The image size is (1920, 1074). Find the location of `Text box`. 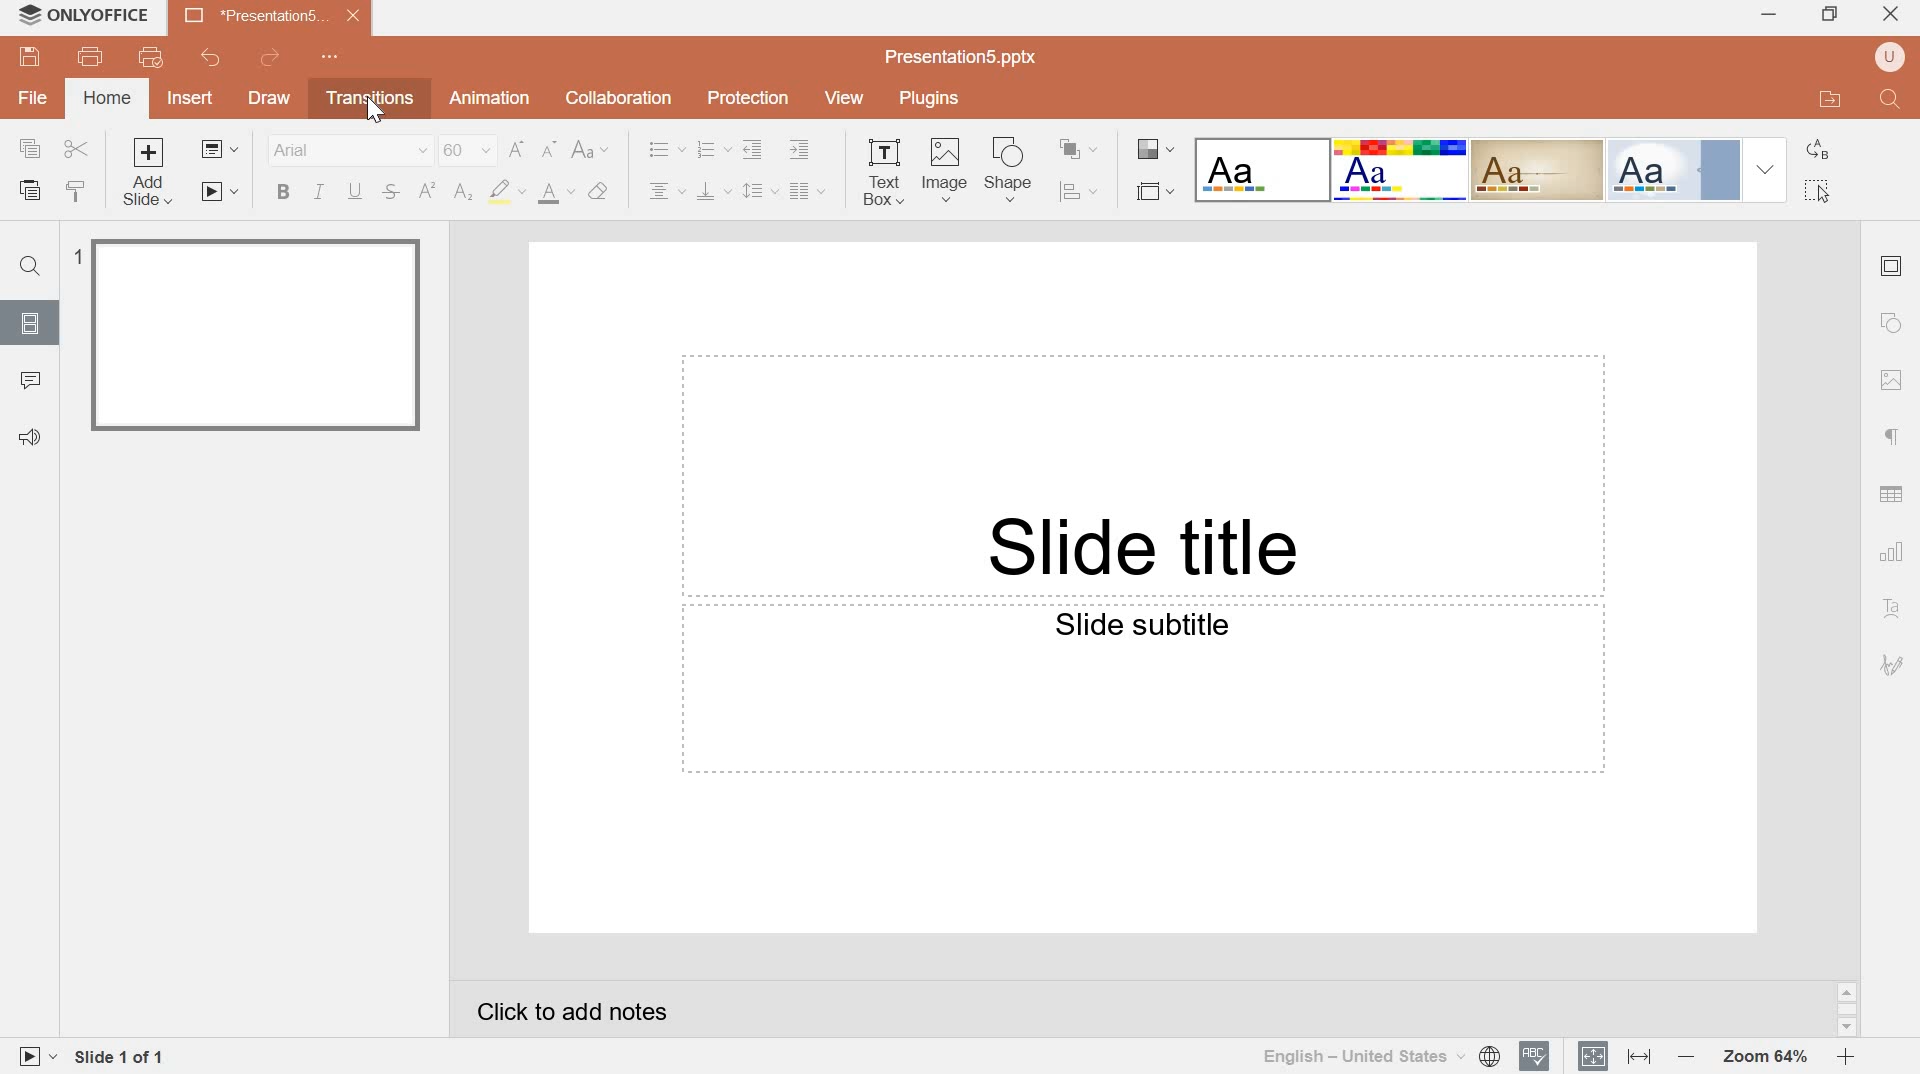

Text box is located at coordinates (883, 177).